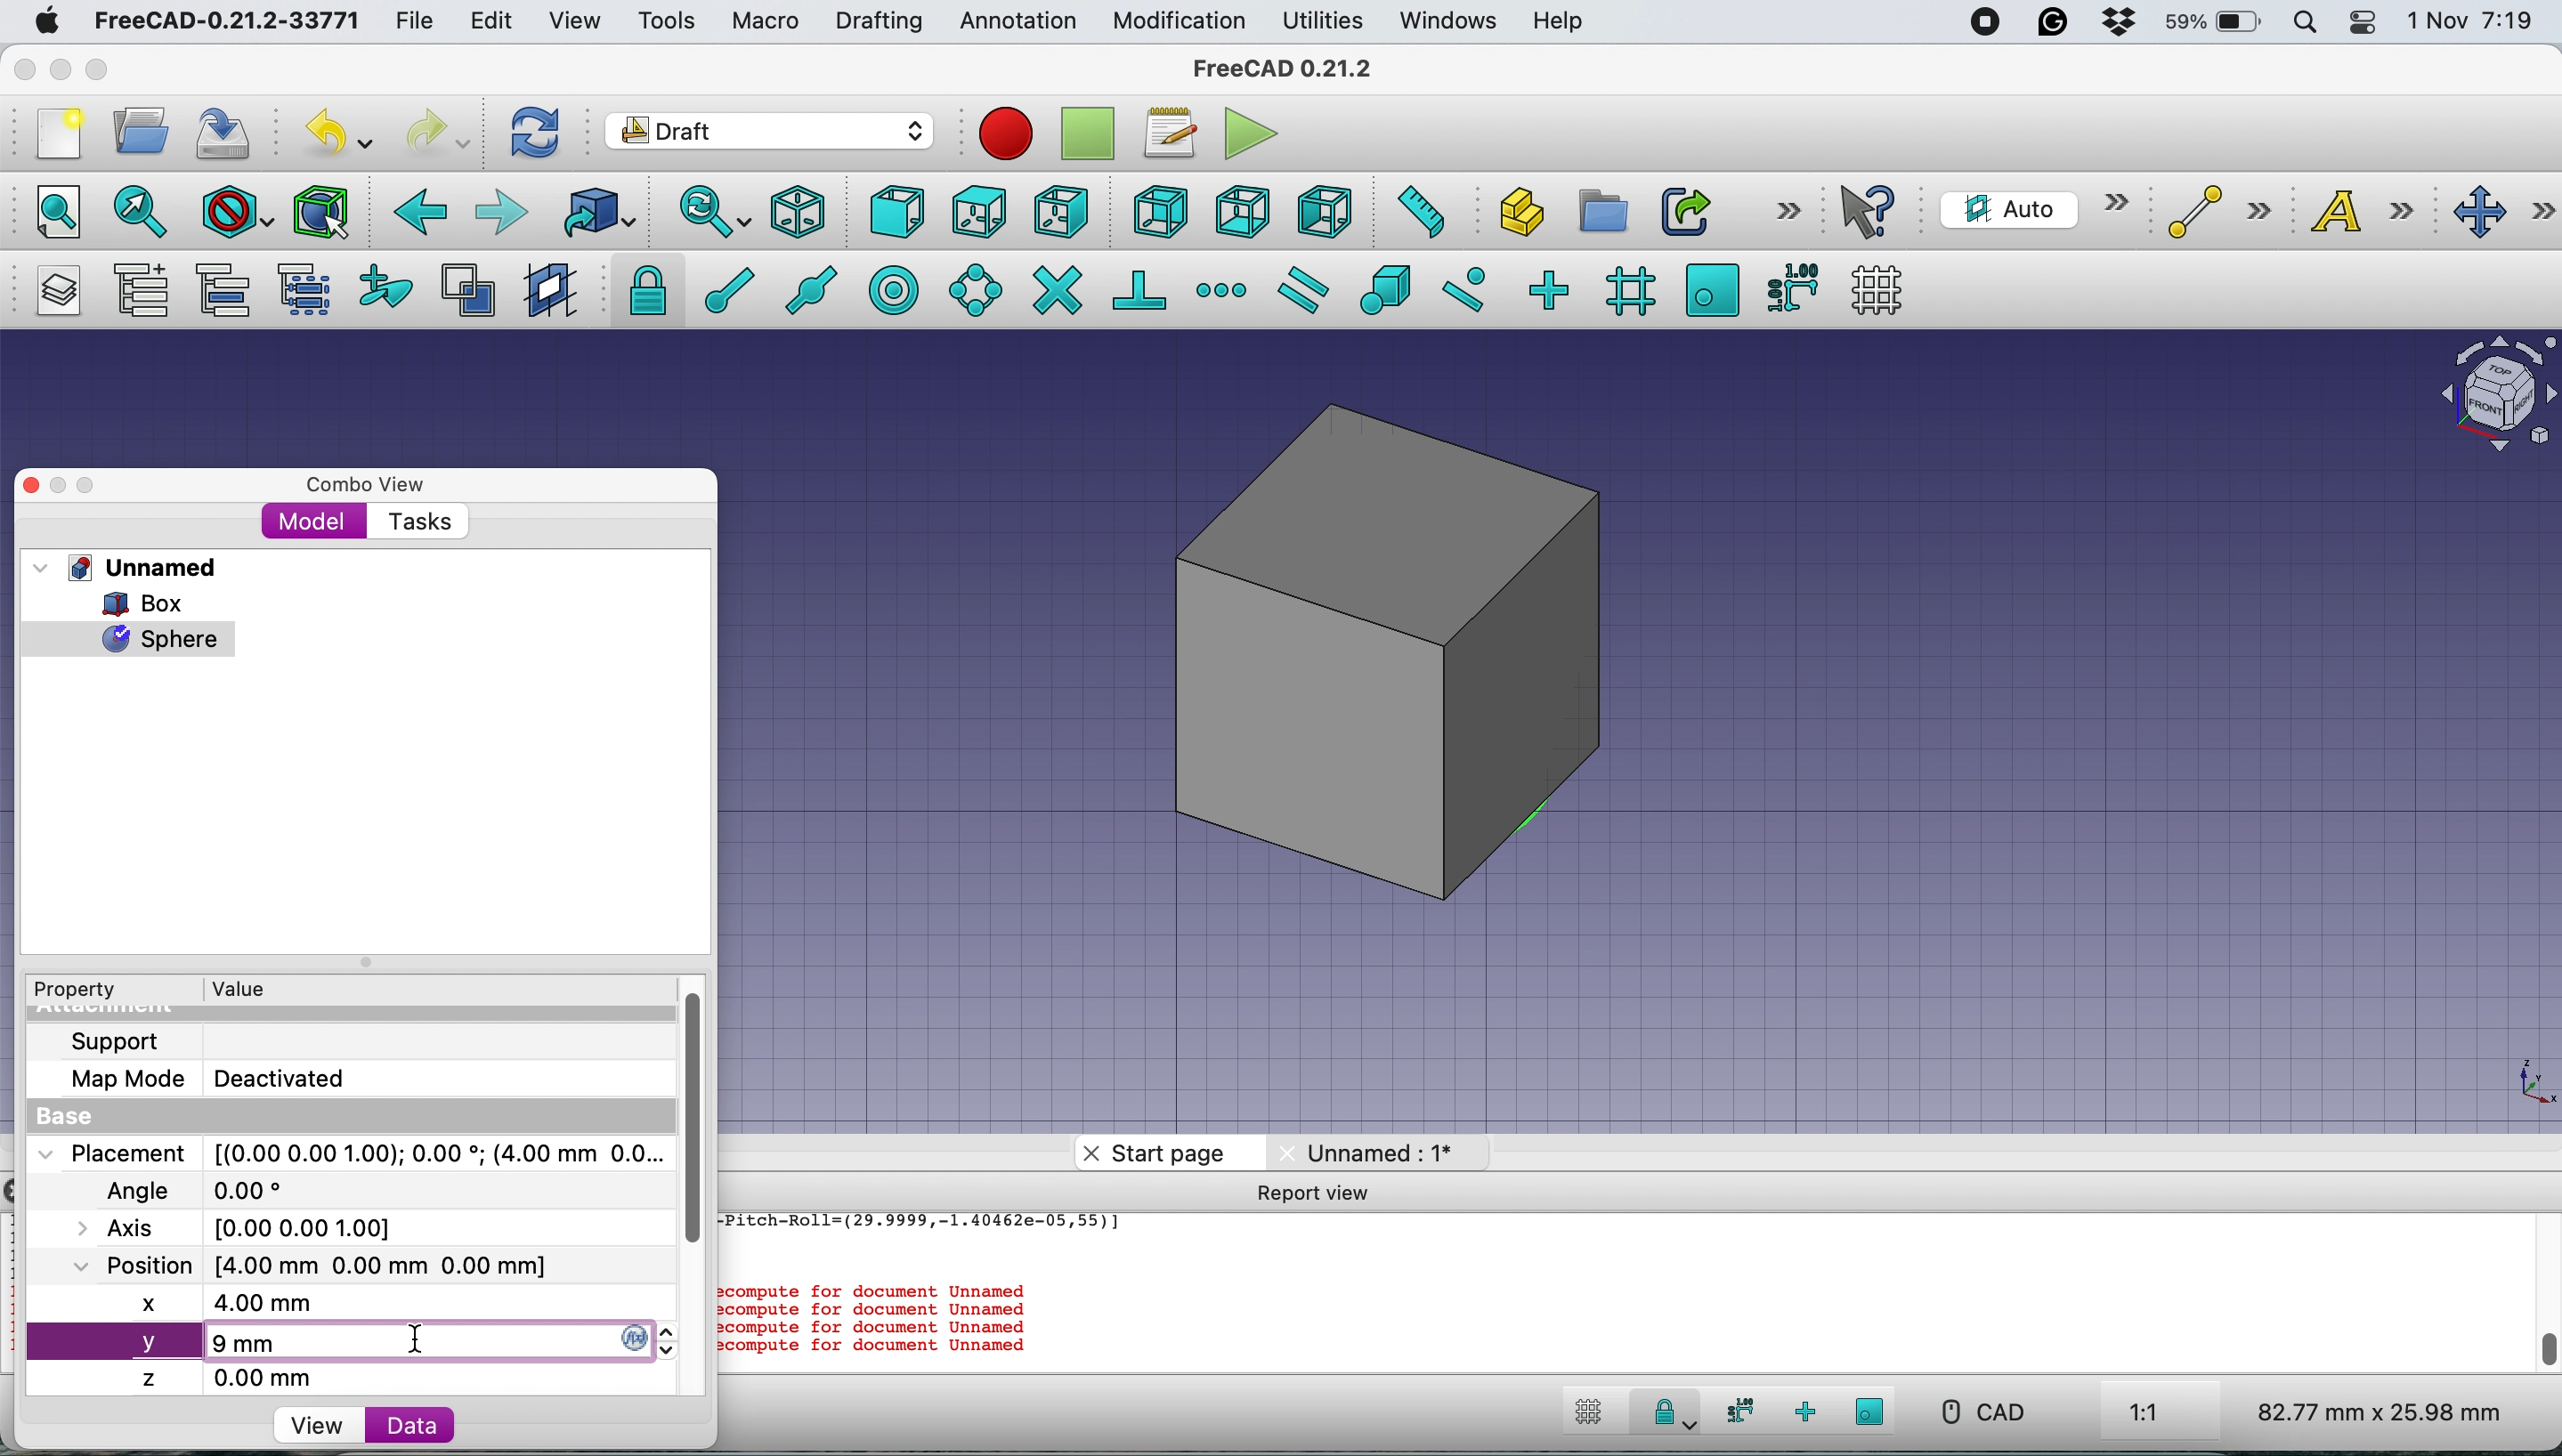 The height and width of the screenshot is (1456, 2562). I want to click on snap lock, so click(641, 289).